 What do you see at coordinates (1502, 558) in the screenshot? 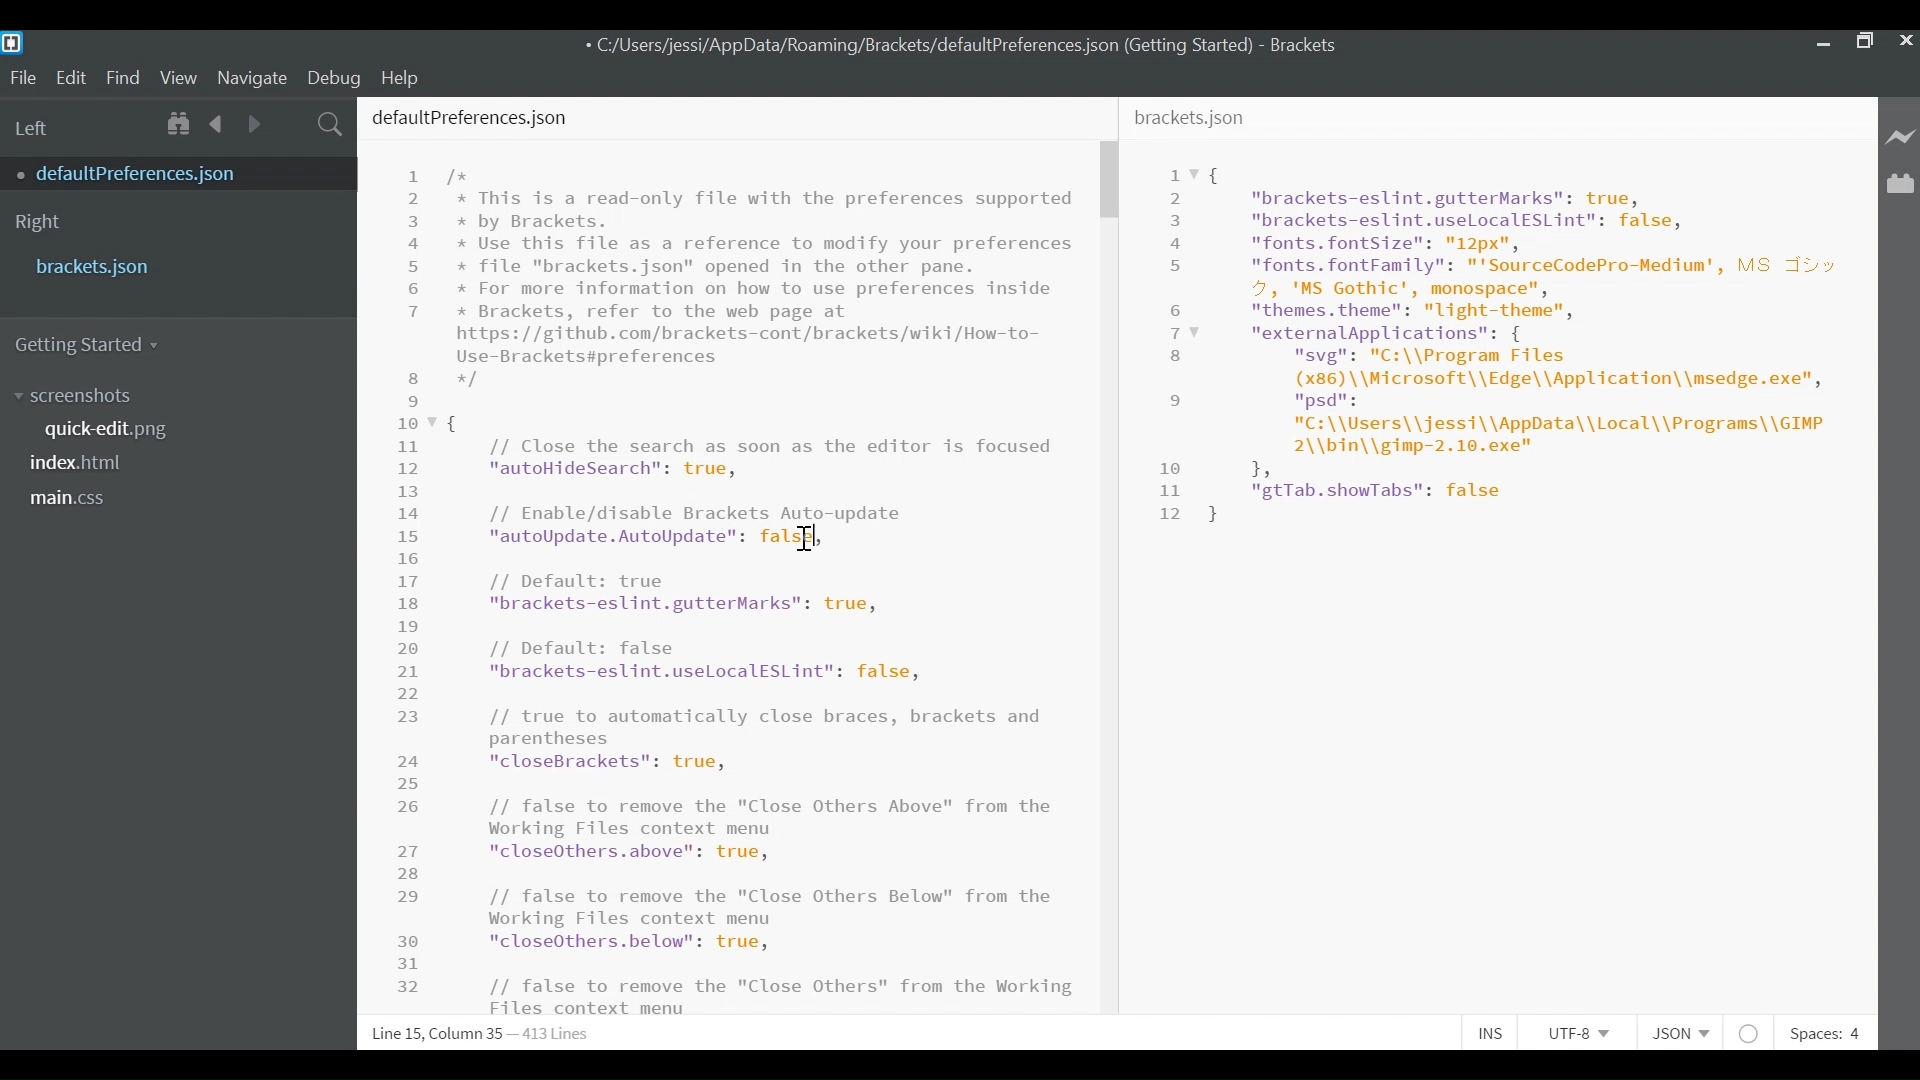
I see `bracket.json File Editor` at bounding box center [1502, 558].